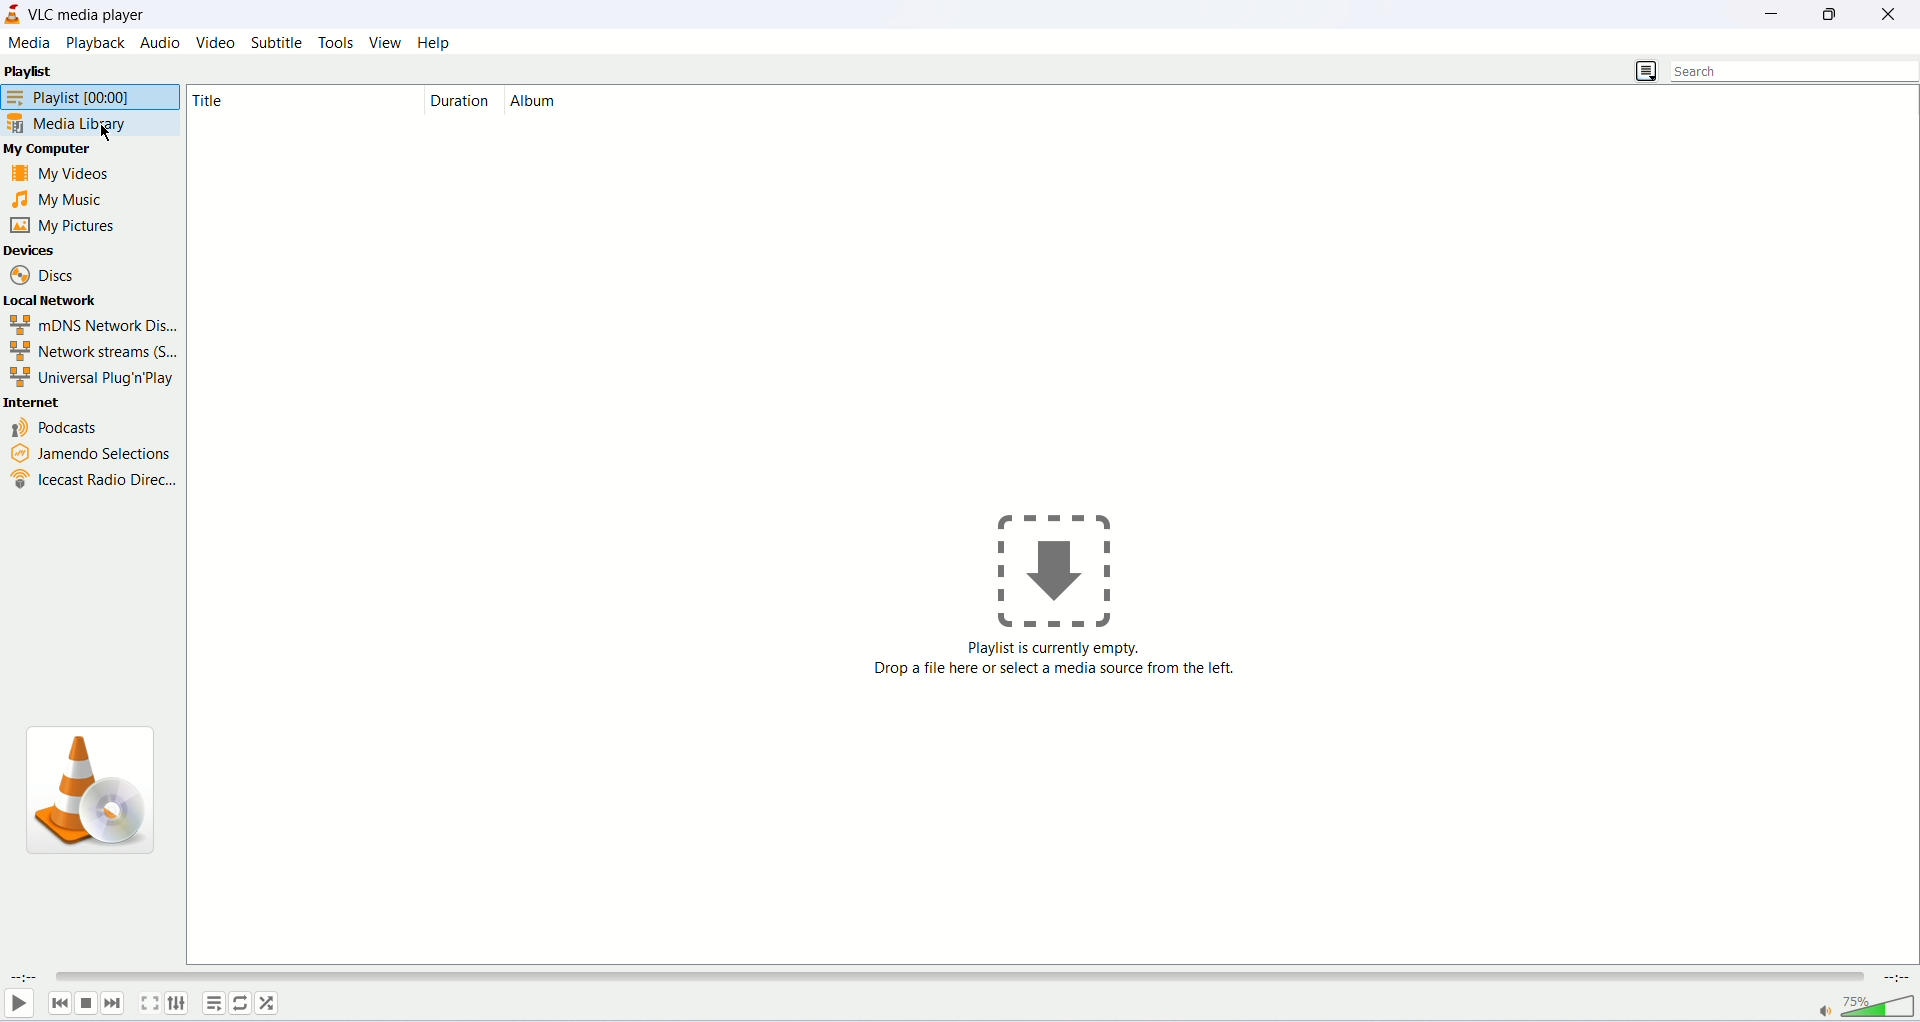 The height and width of the screenshot is (1022, 1920). What do you see at coordinates (22, 980) in the screenshot?
I see `played time` at bounding box center [22, 980].